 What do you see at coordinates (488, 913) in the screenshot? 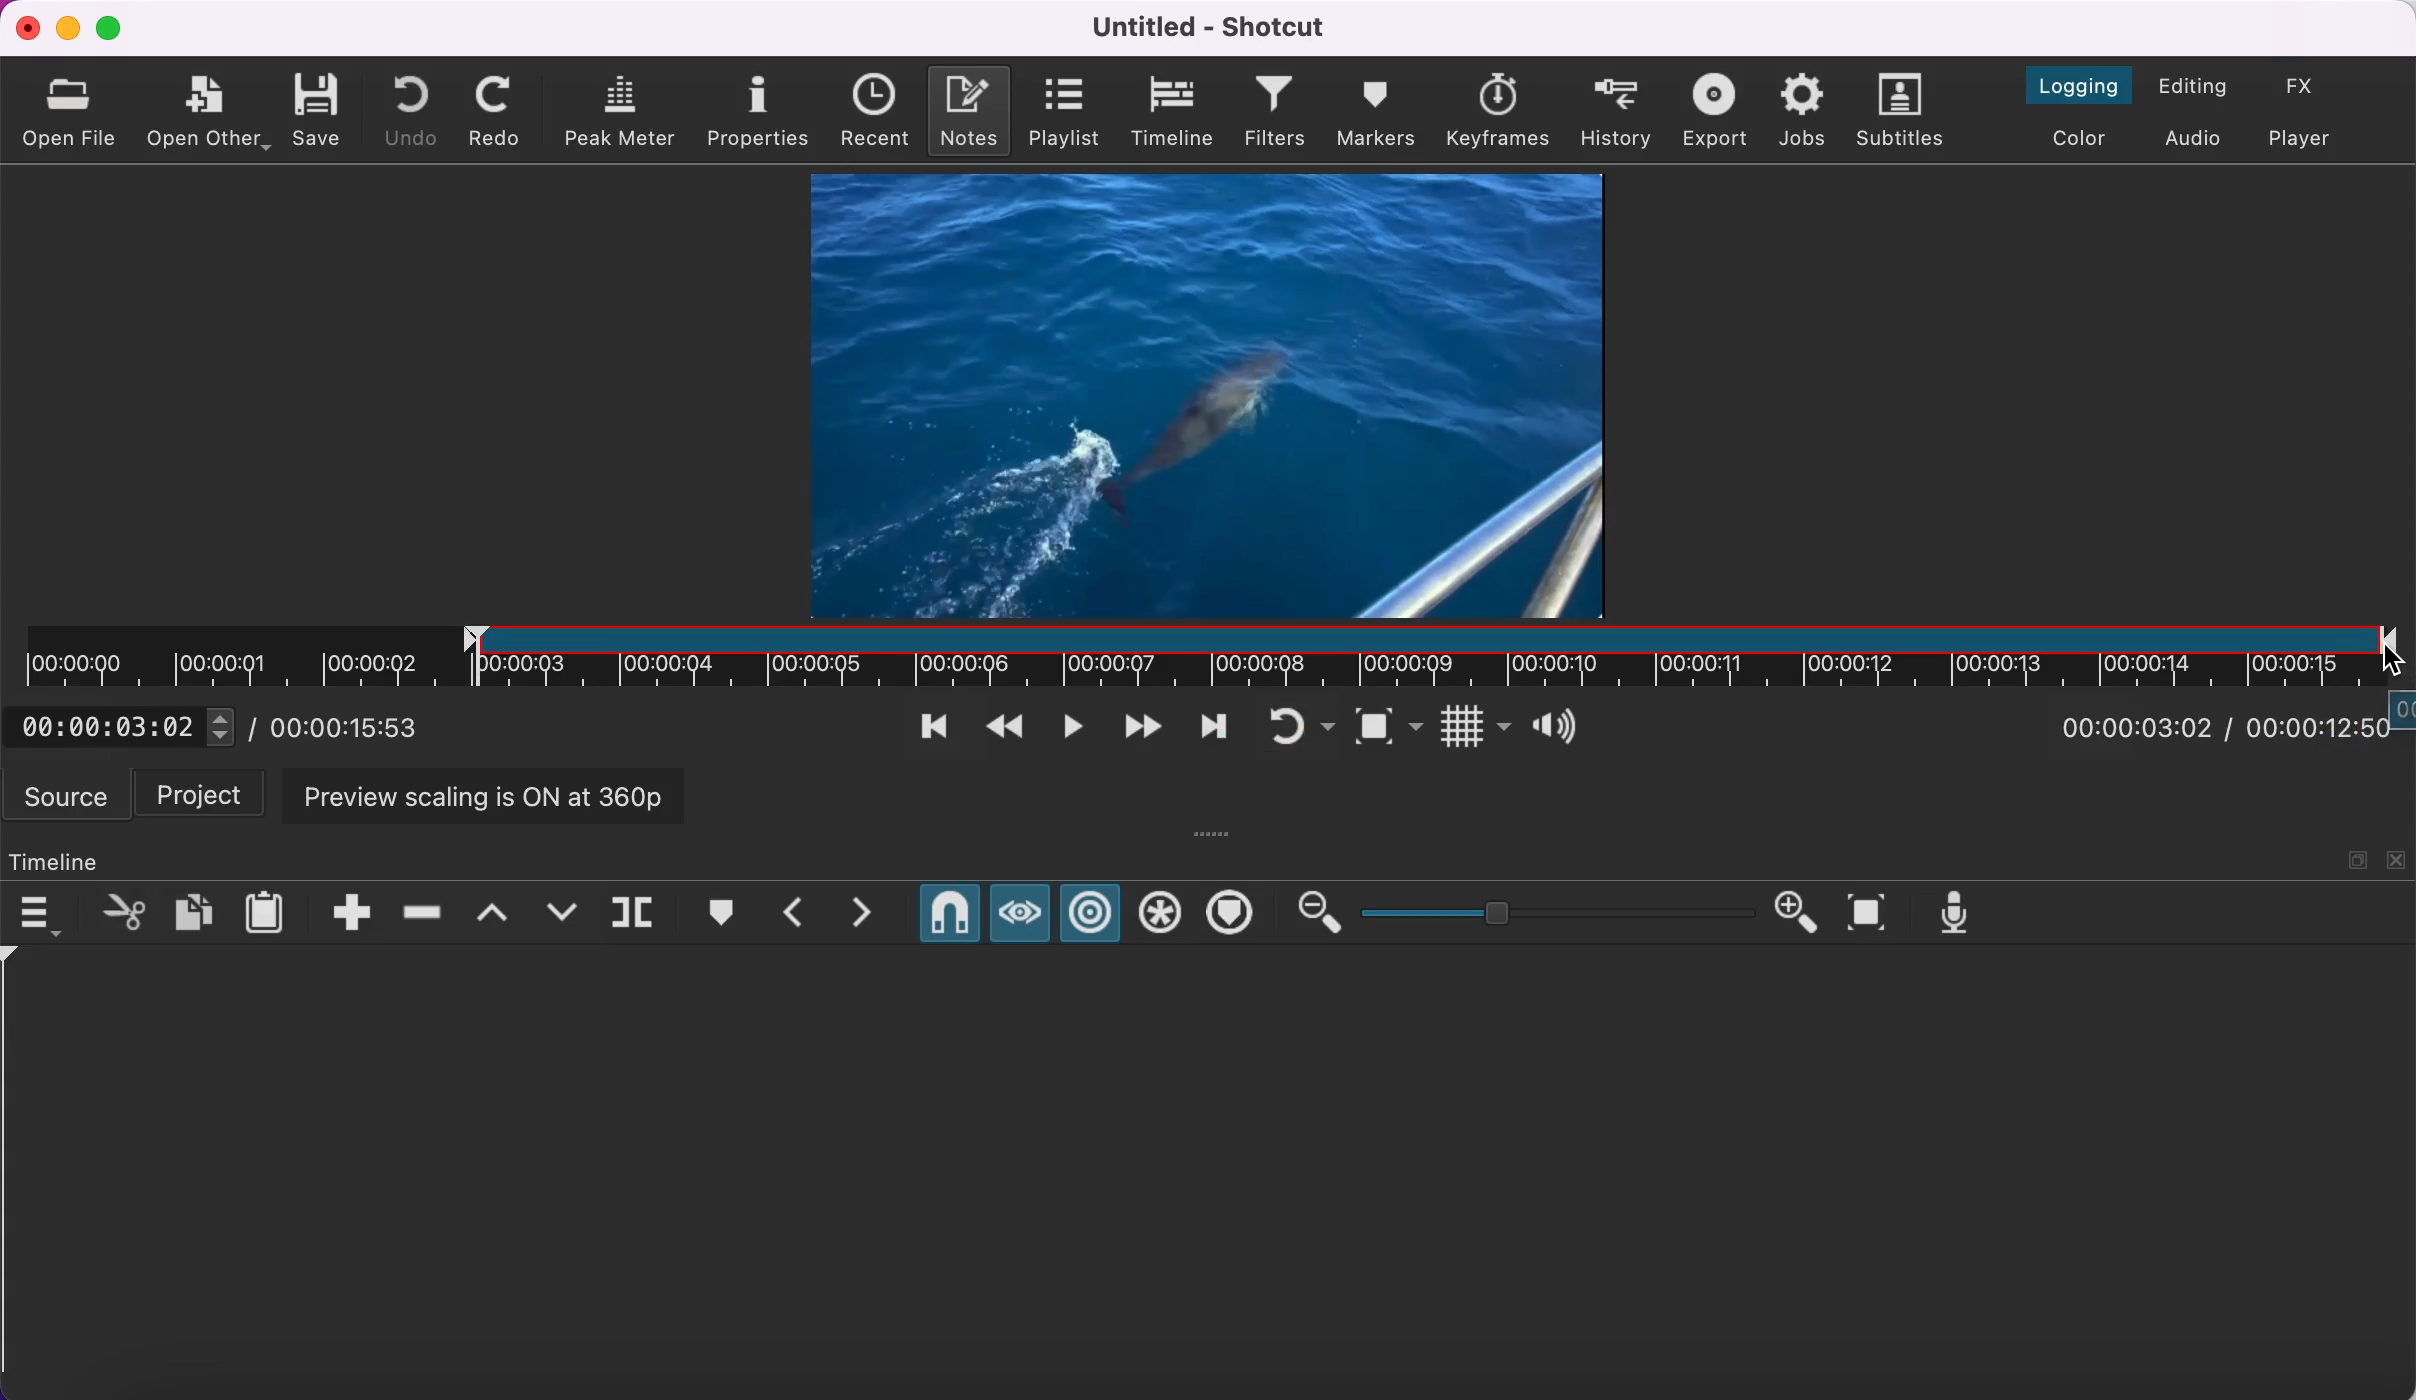
I see `lift` at bounding box center [488, 913].